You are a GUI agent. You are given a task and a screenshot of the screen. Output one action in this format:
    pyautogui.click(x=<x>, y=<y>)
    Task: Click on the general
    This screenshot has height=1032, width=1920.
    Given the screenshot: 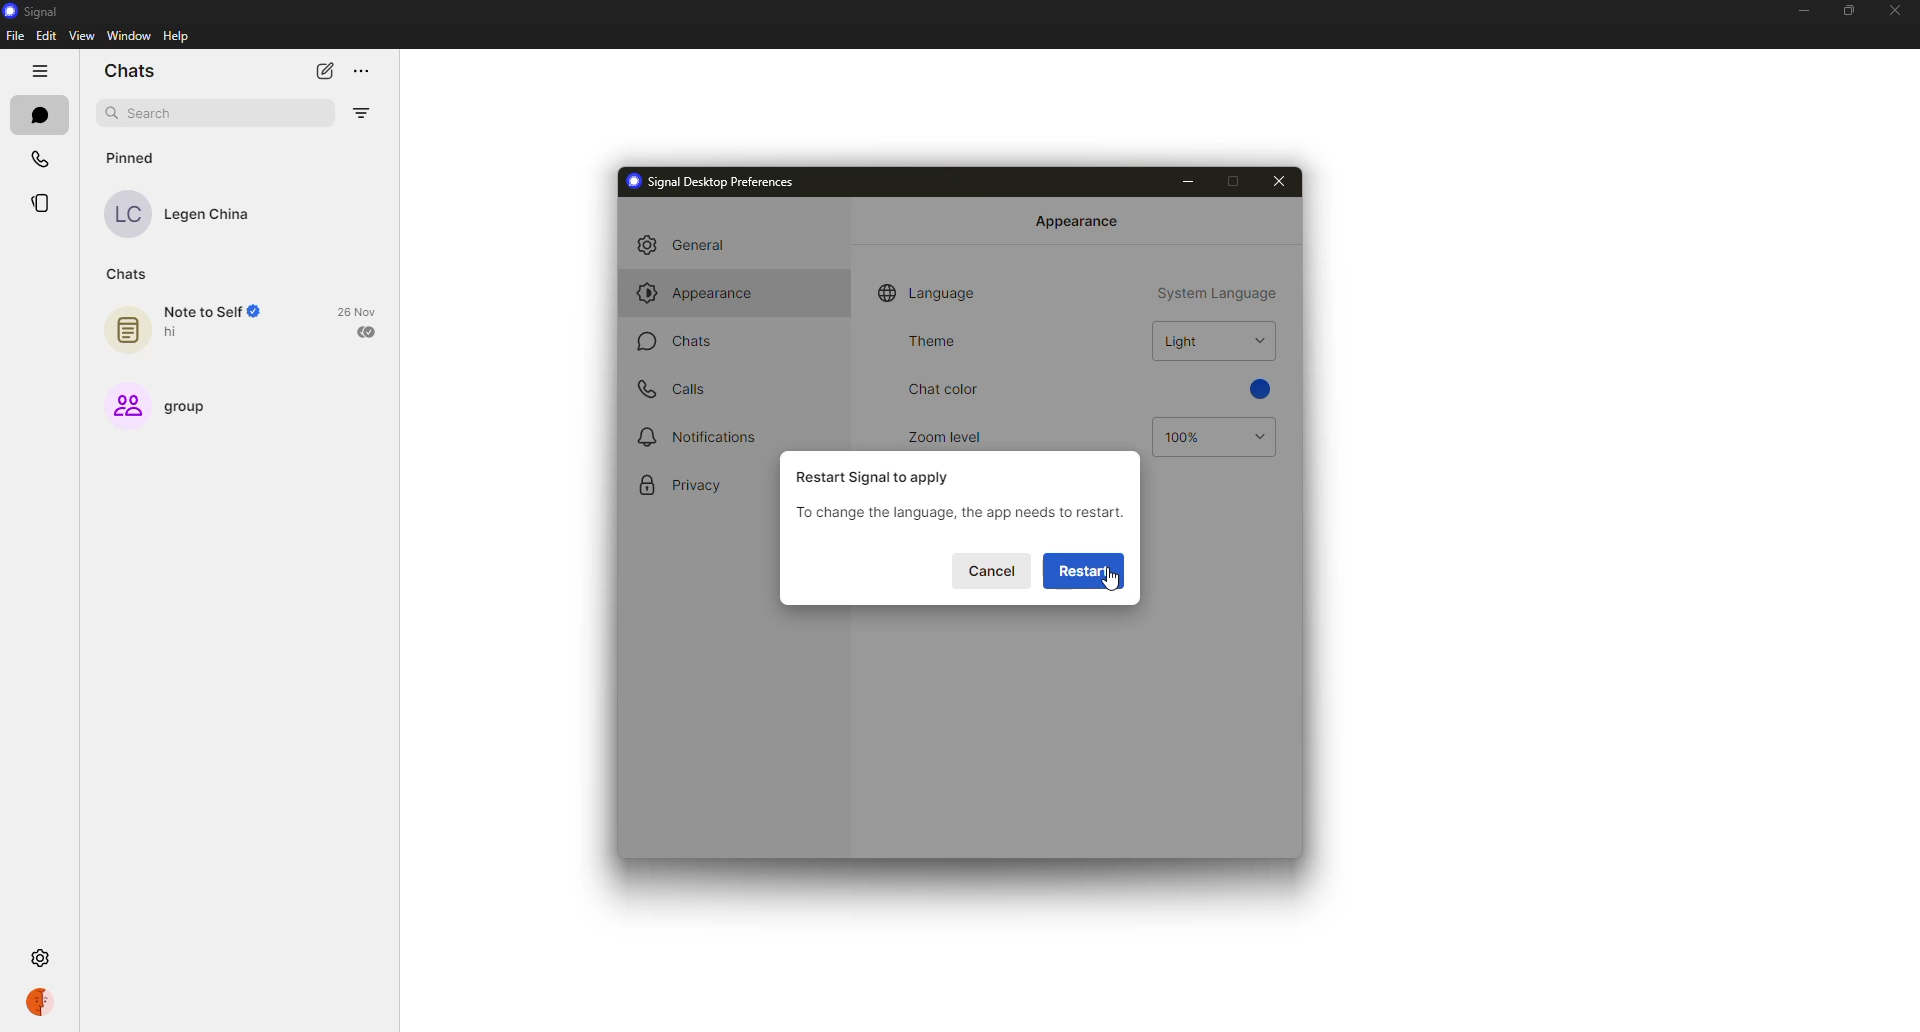 What is the action you would take?
    pyautogui.click(x=696, y=246)
    